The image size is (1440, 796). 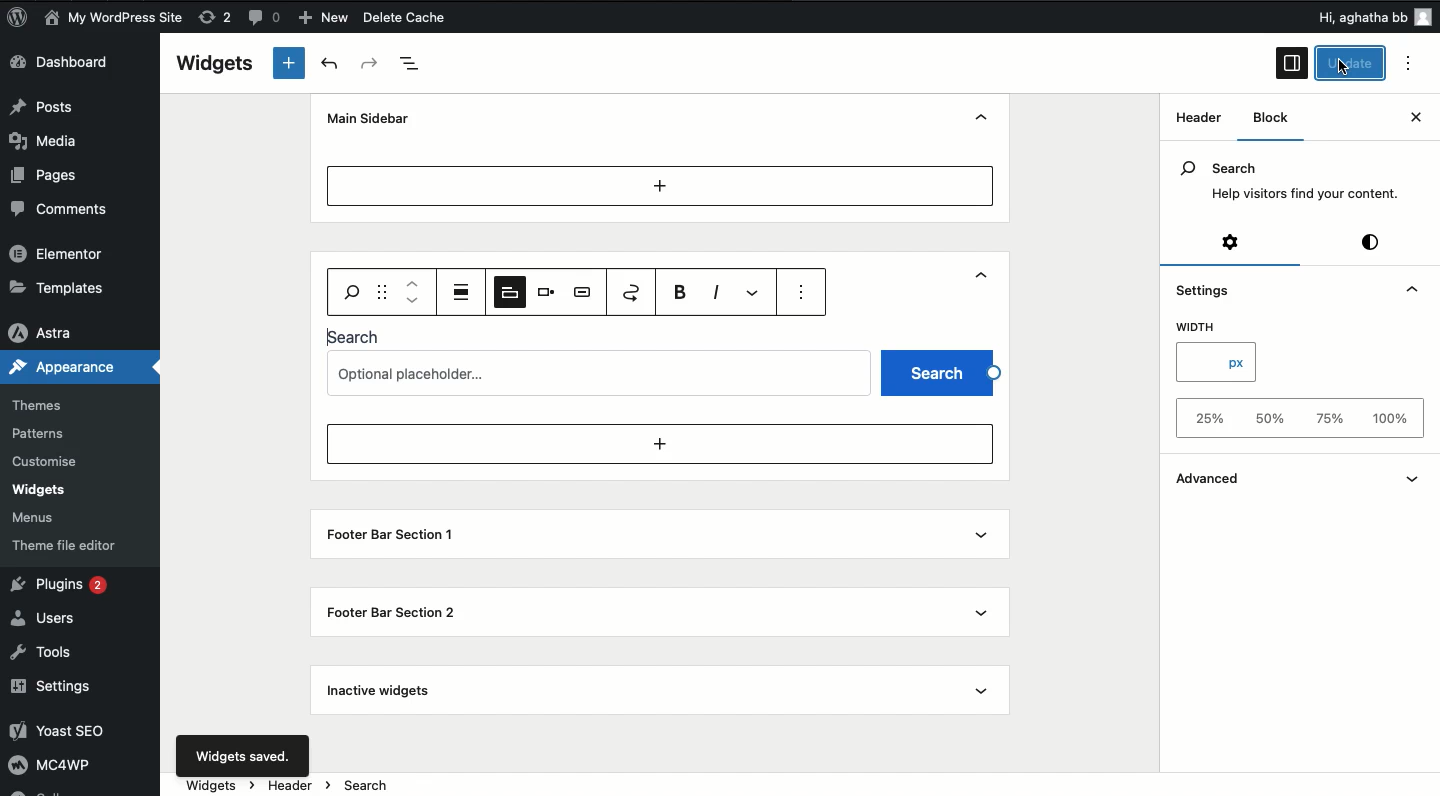 I want to click on Theme file editor, so click(x=65, y=541).